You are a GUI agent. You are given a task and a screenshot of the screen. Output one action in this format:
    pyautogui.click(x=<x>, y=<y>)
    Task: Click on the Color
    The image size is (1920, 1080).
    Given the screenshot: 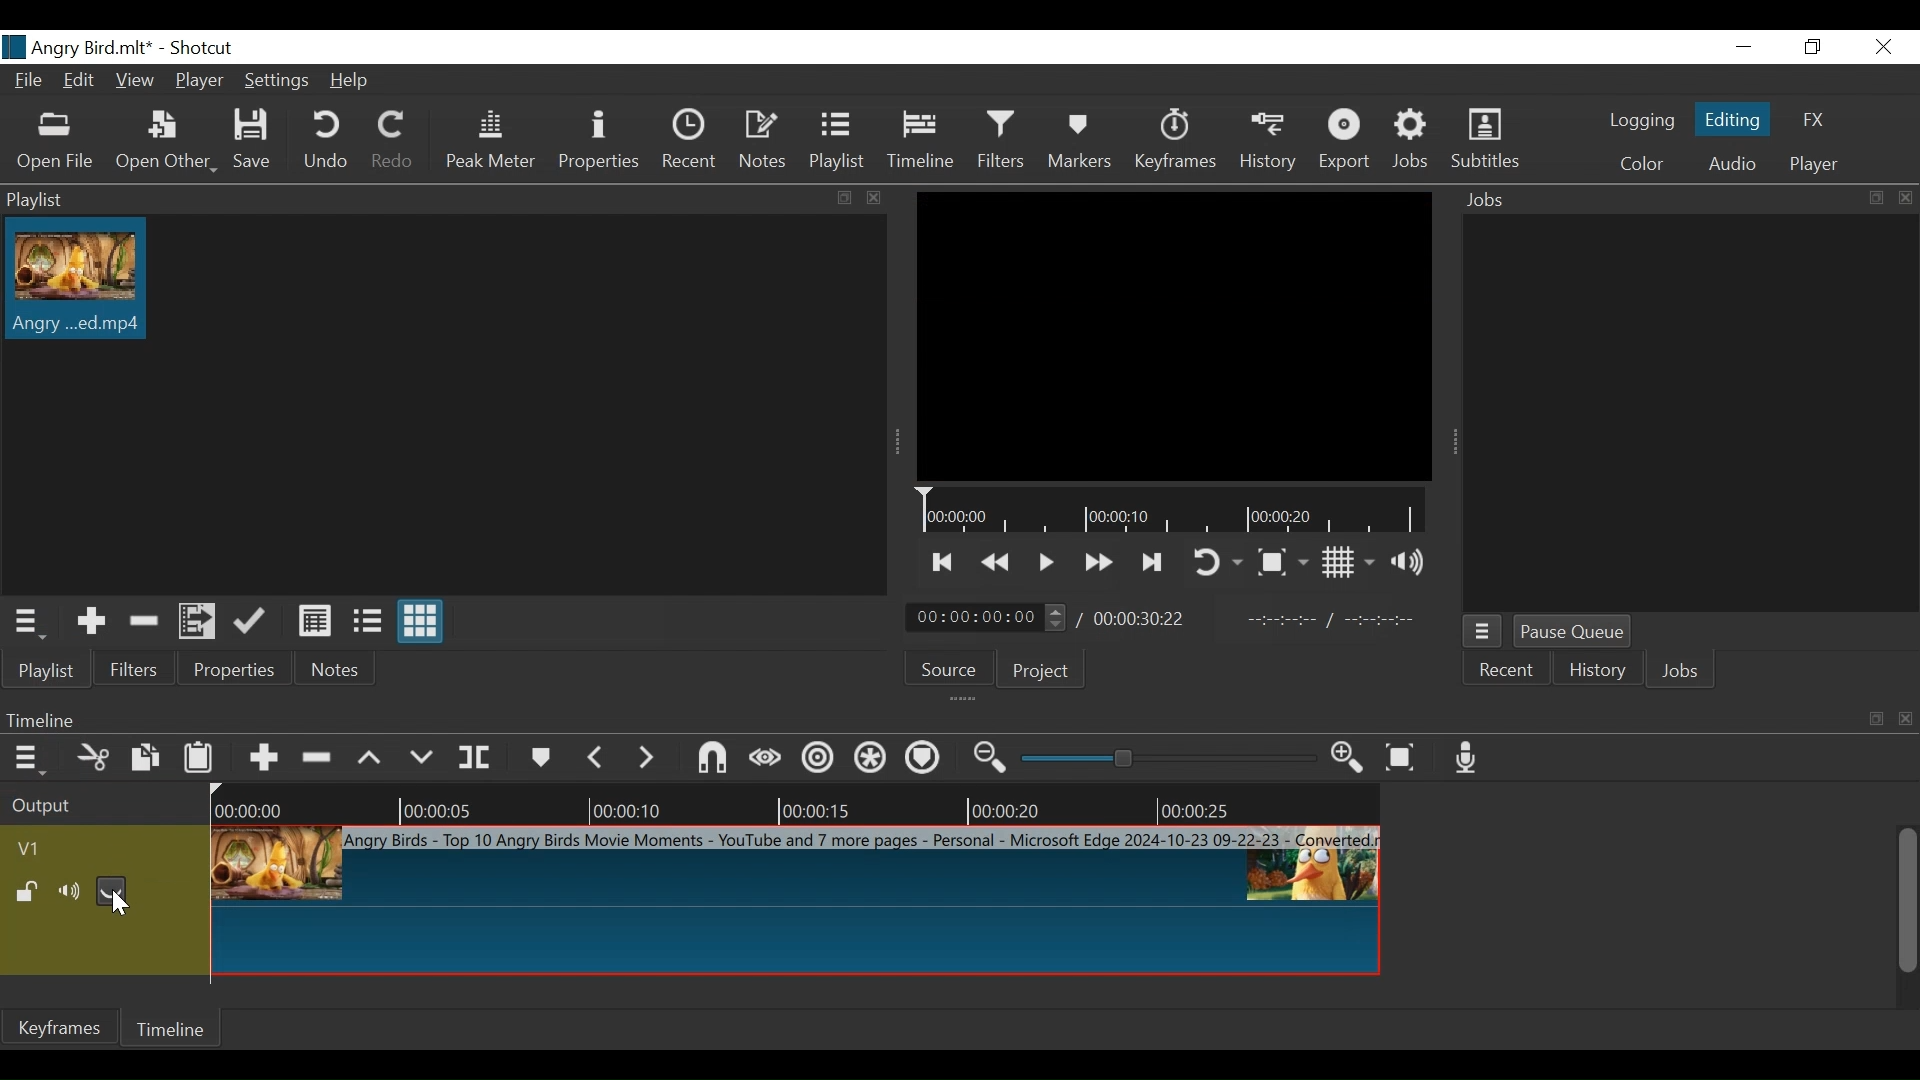 What is the action you would take?
    pyautogui.click(x=1642, y=164)
    